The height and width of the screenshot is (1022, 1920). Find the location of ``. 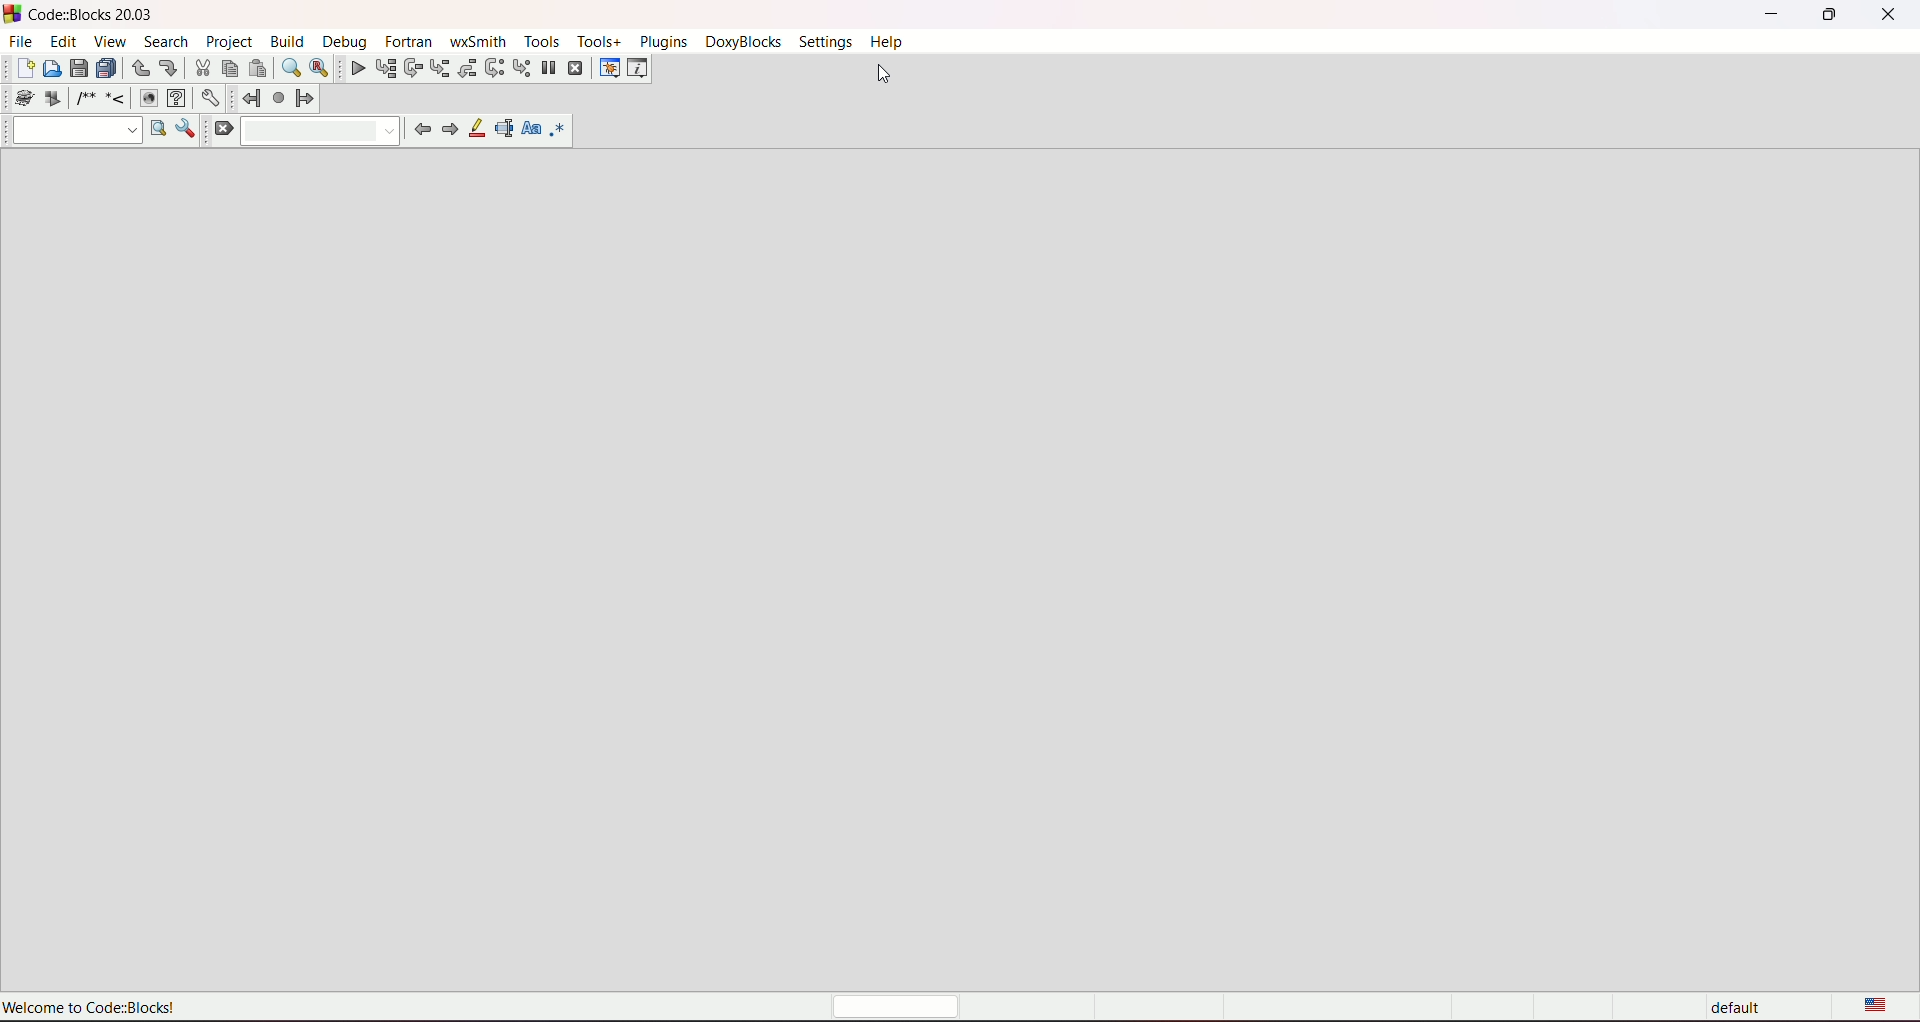

 is located at coordinates (177, 97).